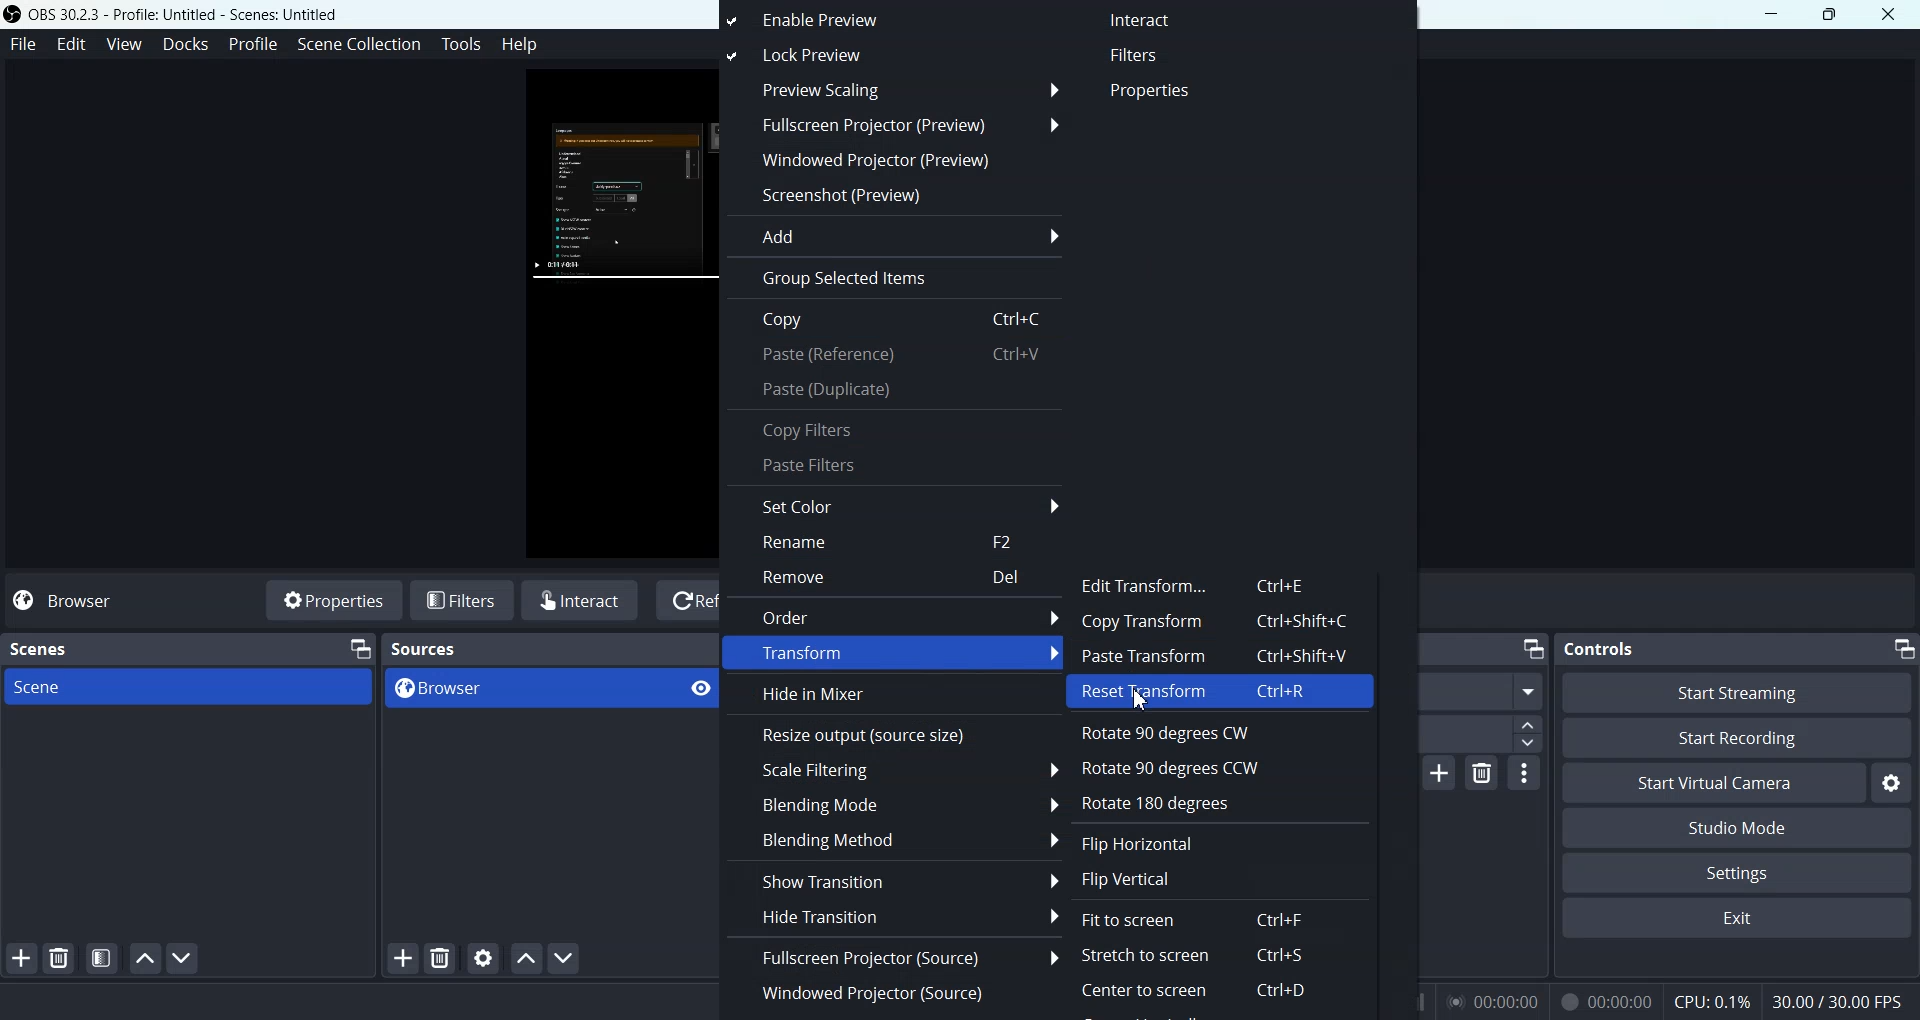 The image size is (1920, 1020). Describe the element at coordinates (440, 958) in the screenshot. I see `Remove selected Source` at that location.